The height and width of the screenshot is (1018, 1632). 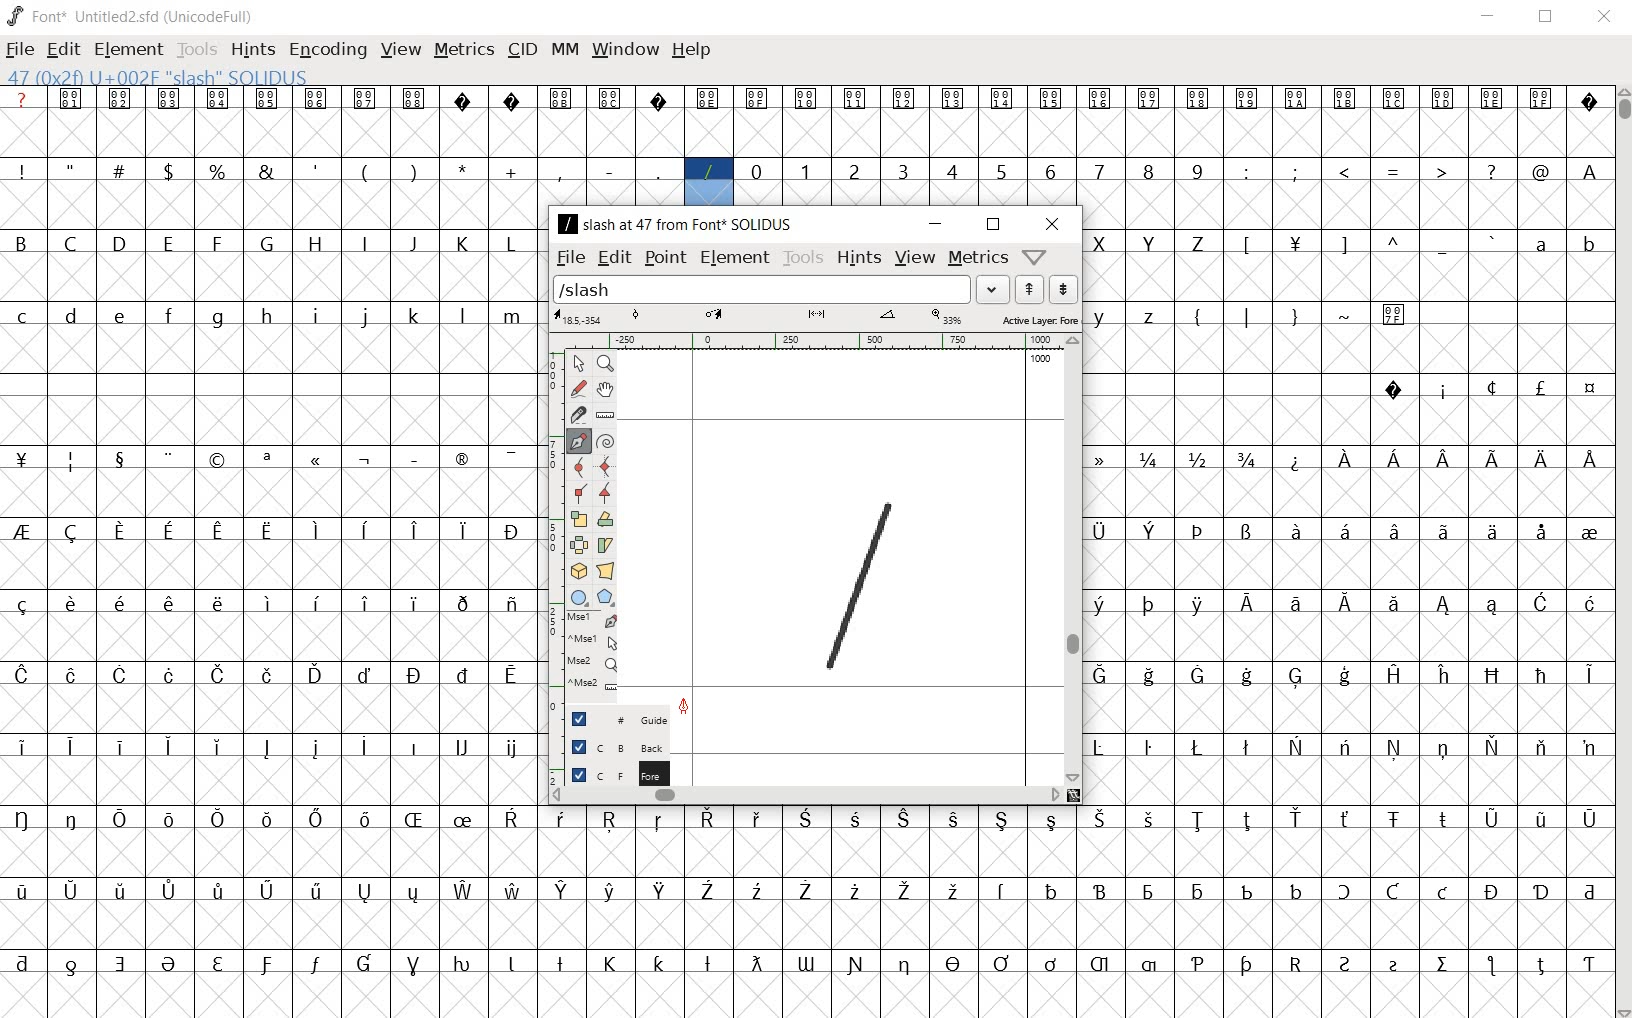 What do you see at coordinates (1158, 244) in the screenshot?
I see `capital letters X - Z` at bounding box center [1158, 244].